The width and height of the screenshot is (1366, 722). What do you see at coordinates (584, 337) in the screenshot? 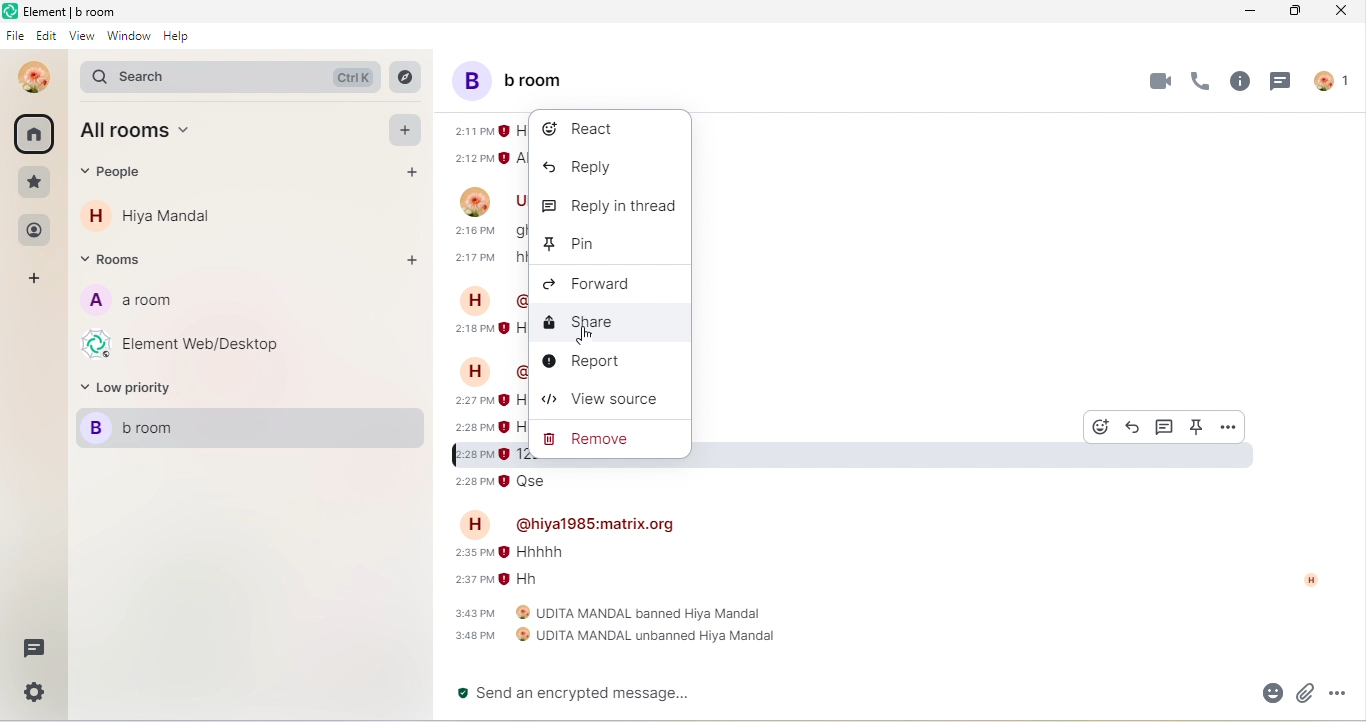
I see `cursor movement` at bounding box center [584, 337].